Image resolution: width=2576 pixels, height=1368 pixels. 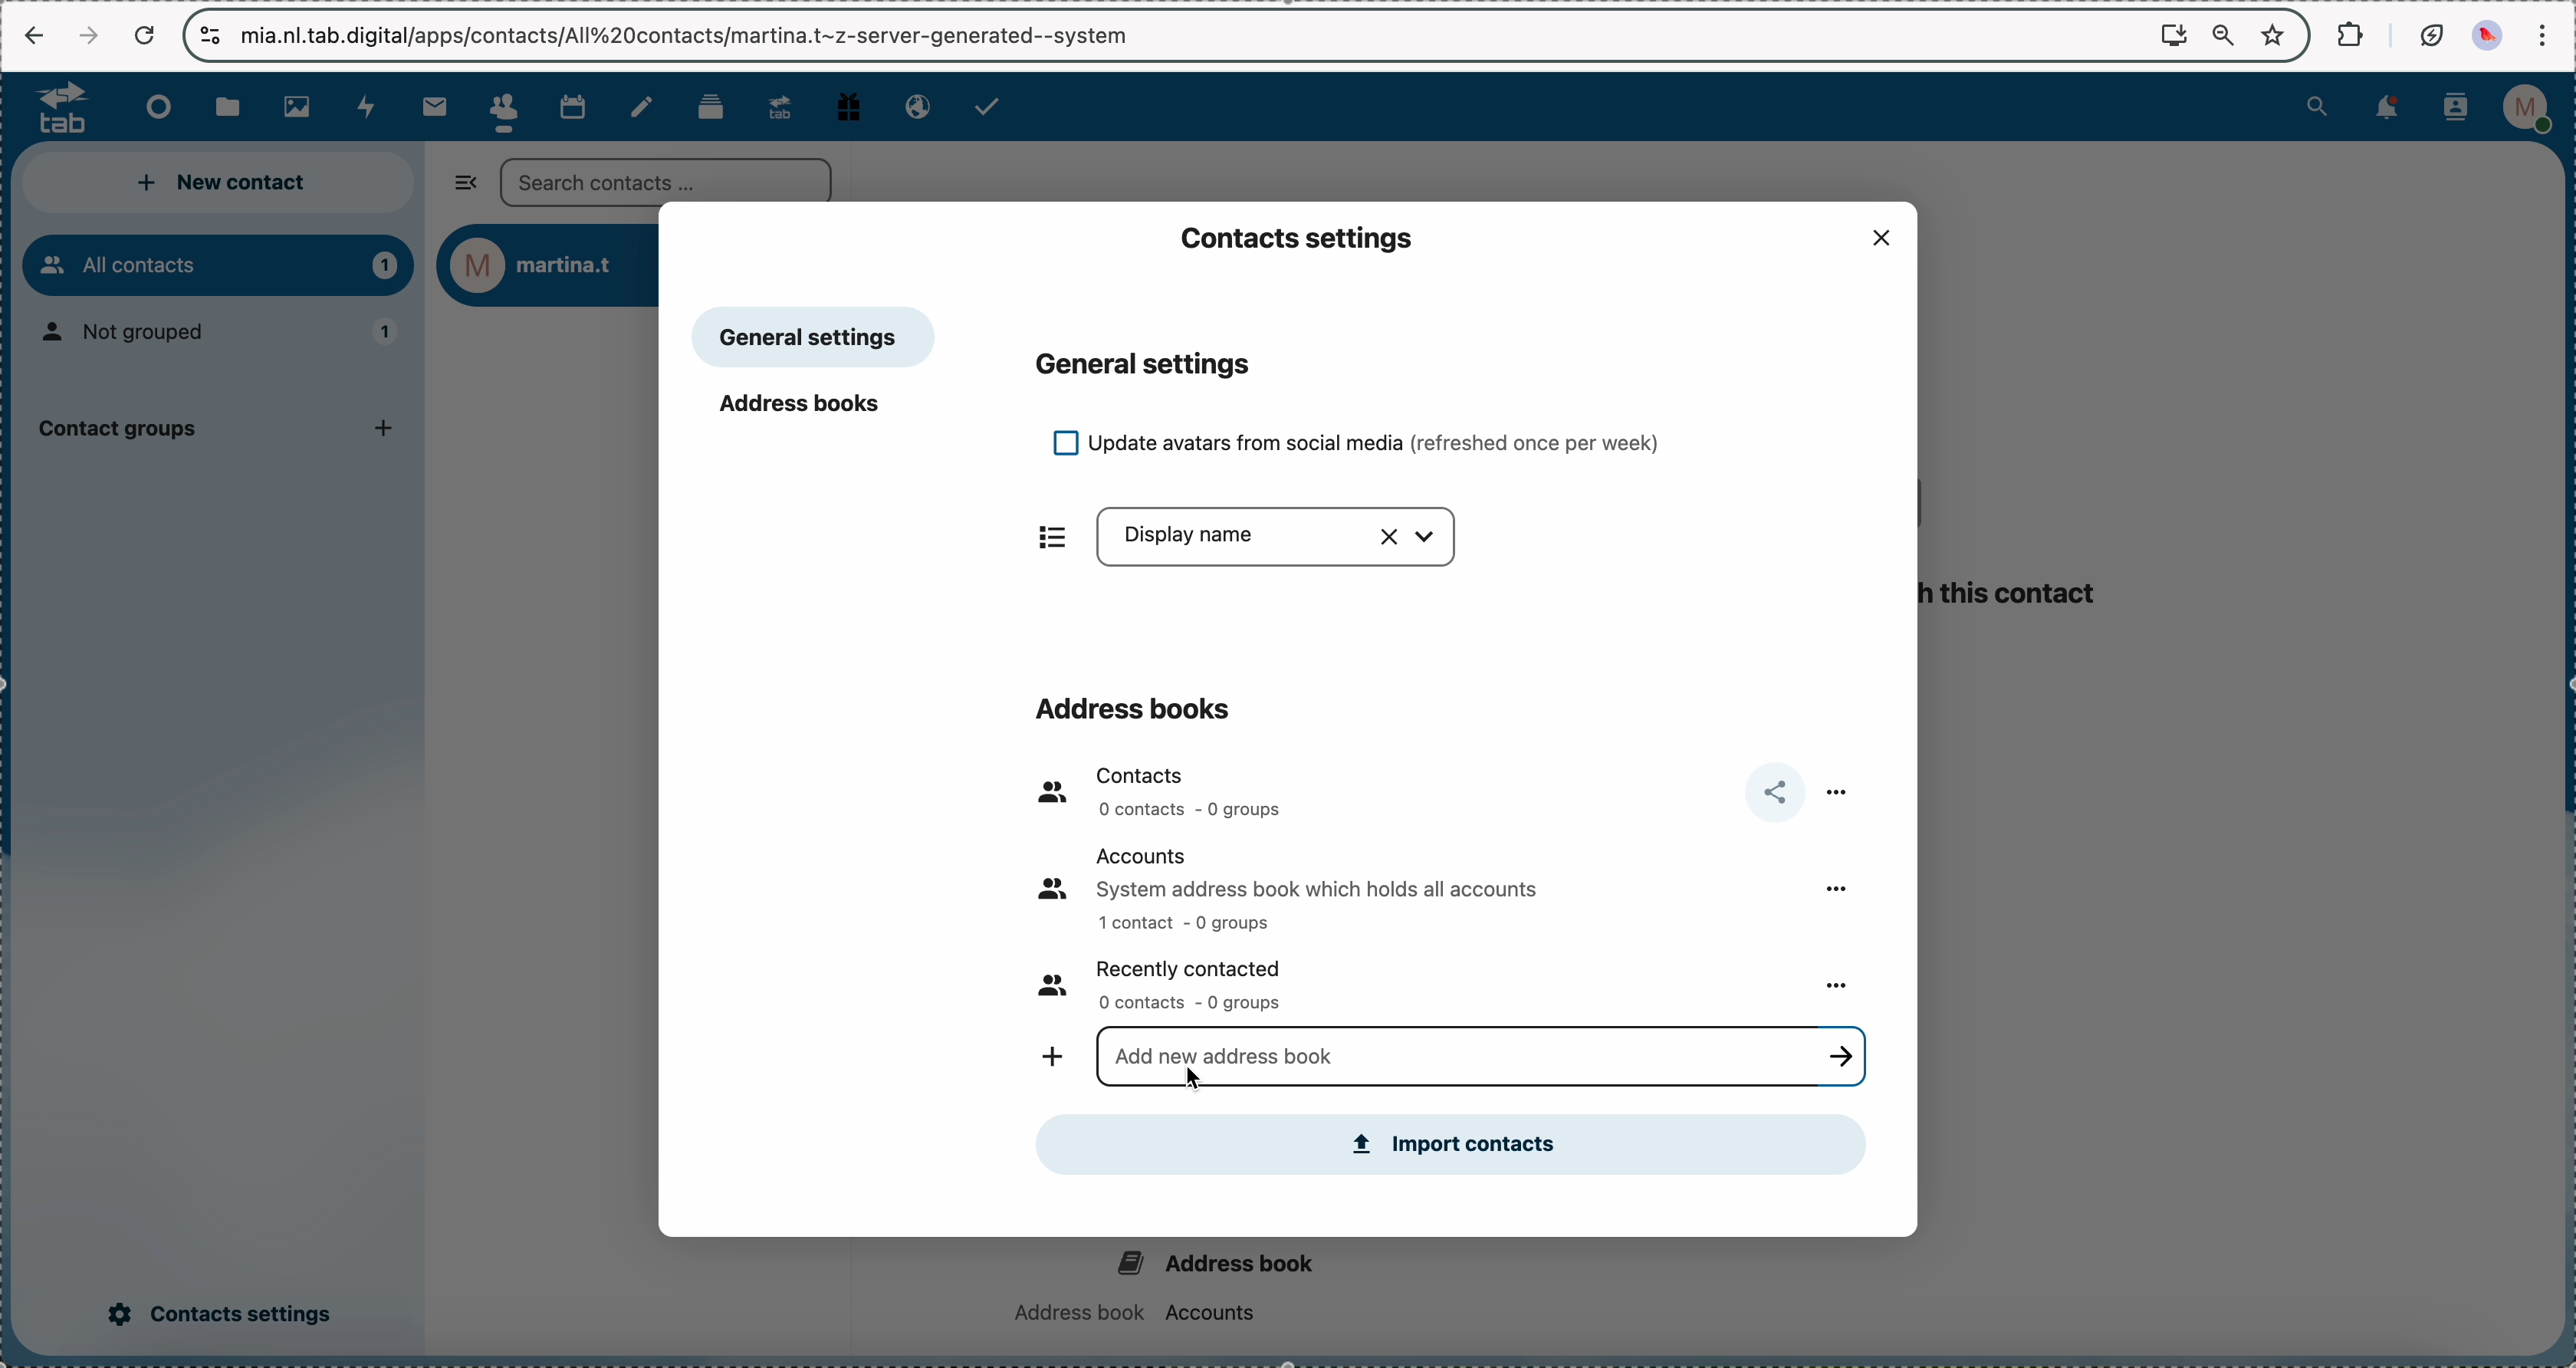 What do you see at coordinates (1832, 887) in the screenshot?
I see `more options` at bounding box center [1832, 887].